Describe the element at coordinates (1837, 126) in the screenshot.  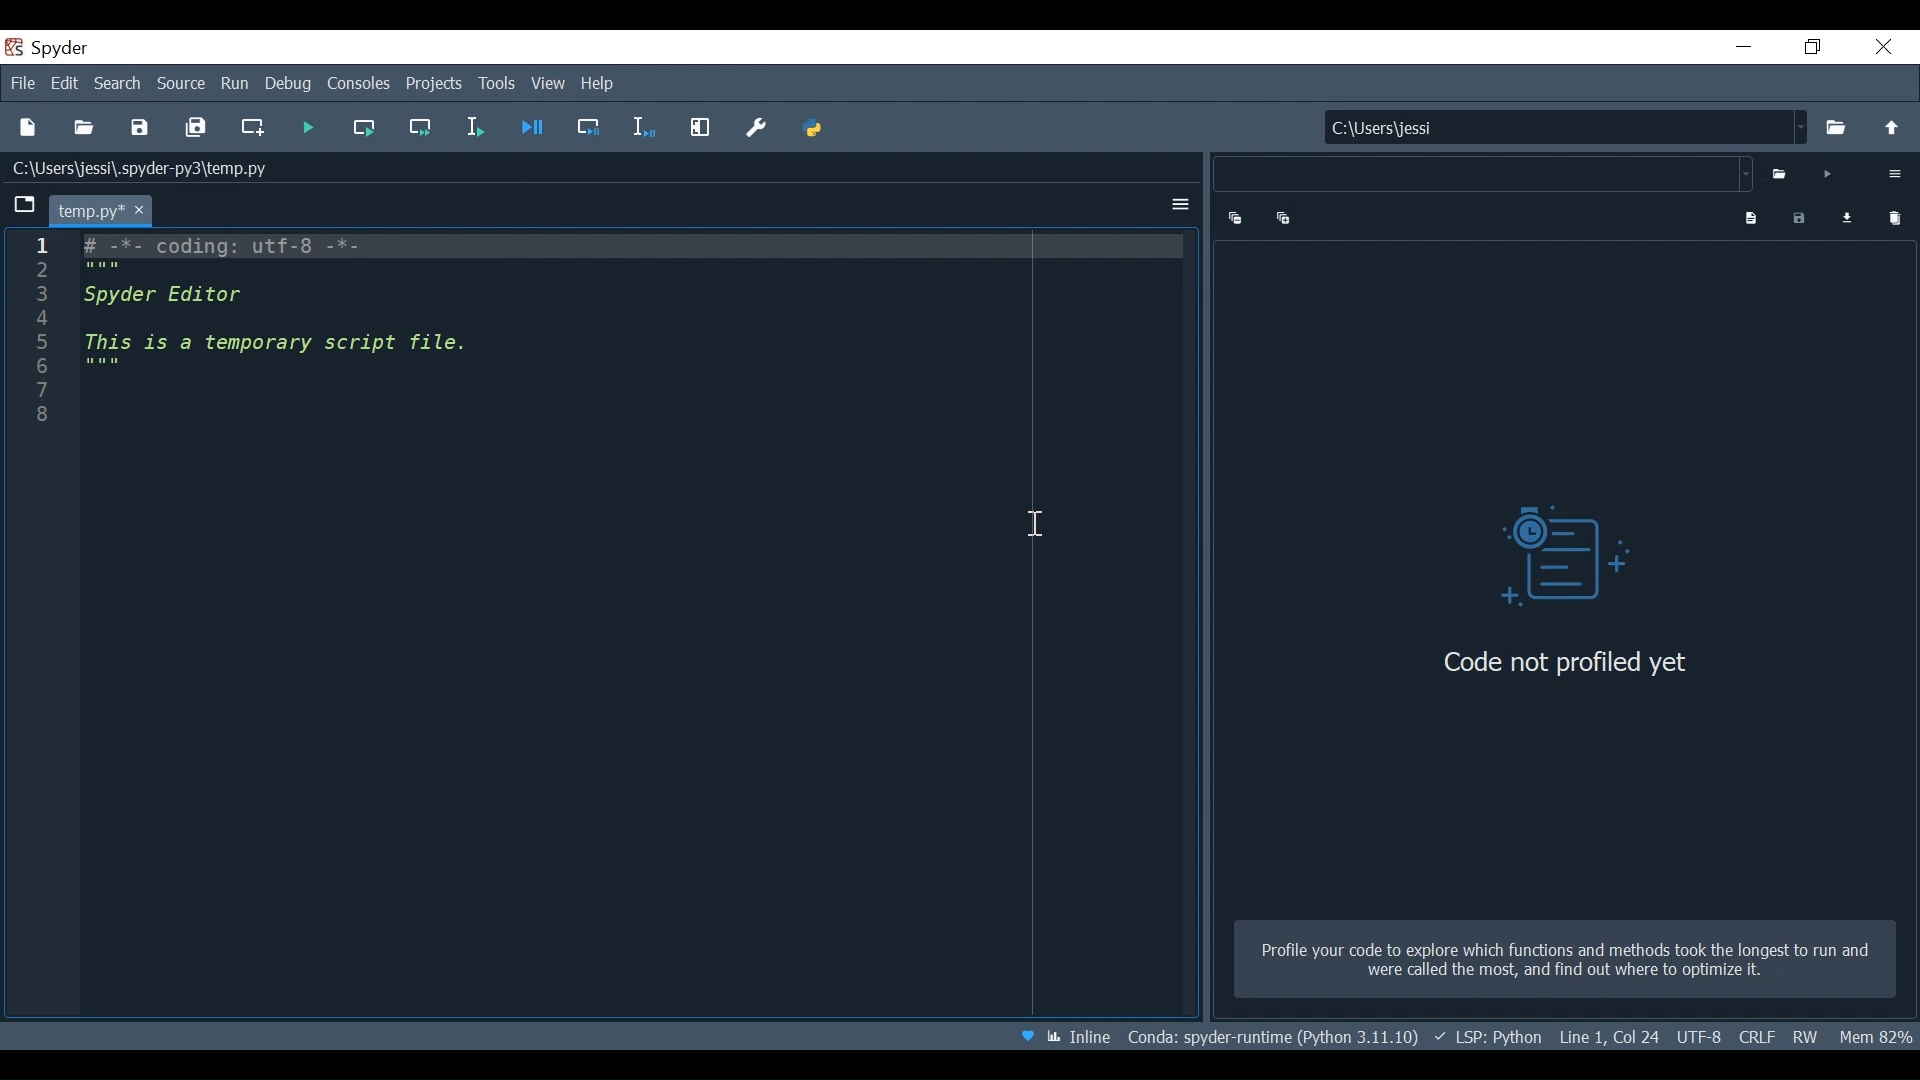
I see `Browse` at that location.